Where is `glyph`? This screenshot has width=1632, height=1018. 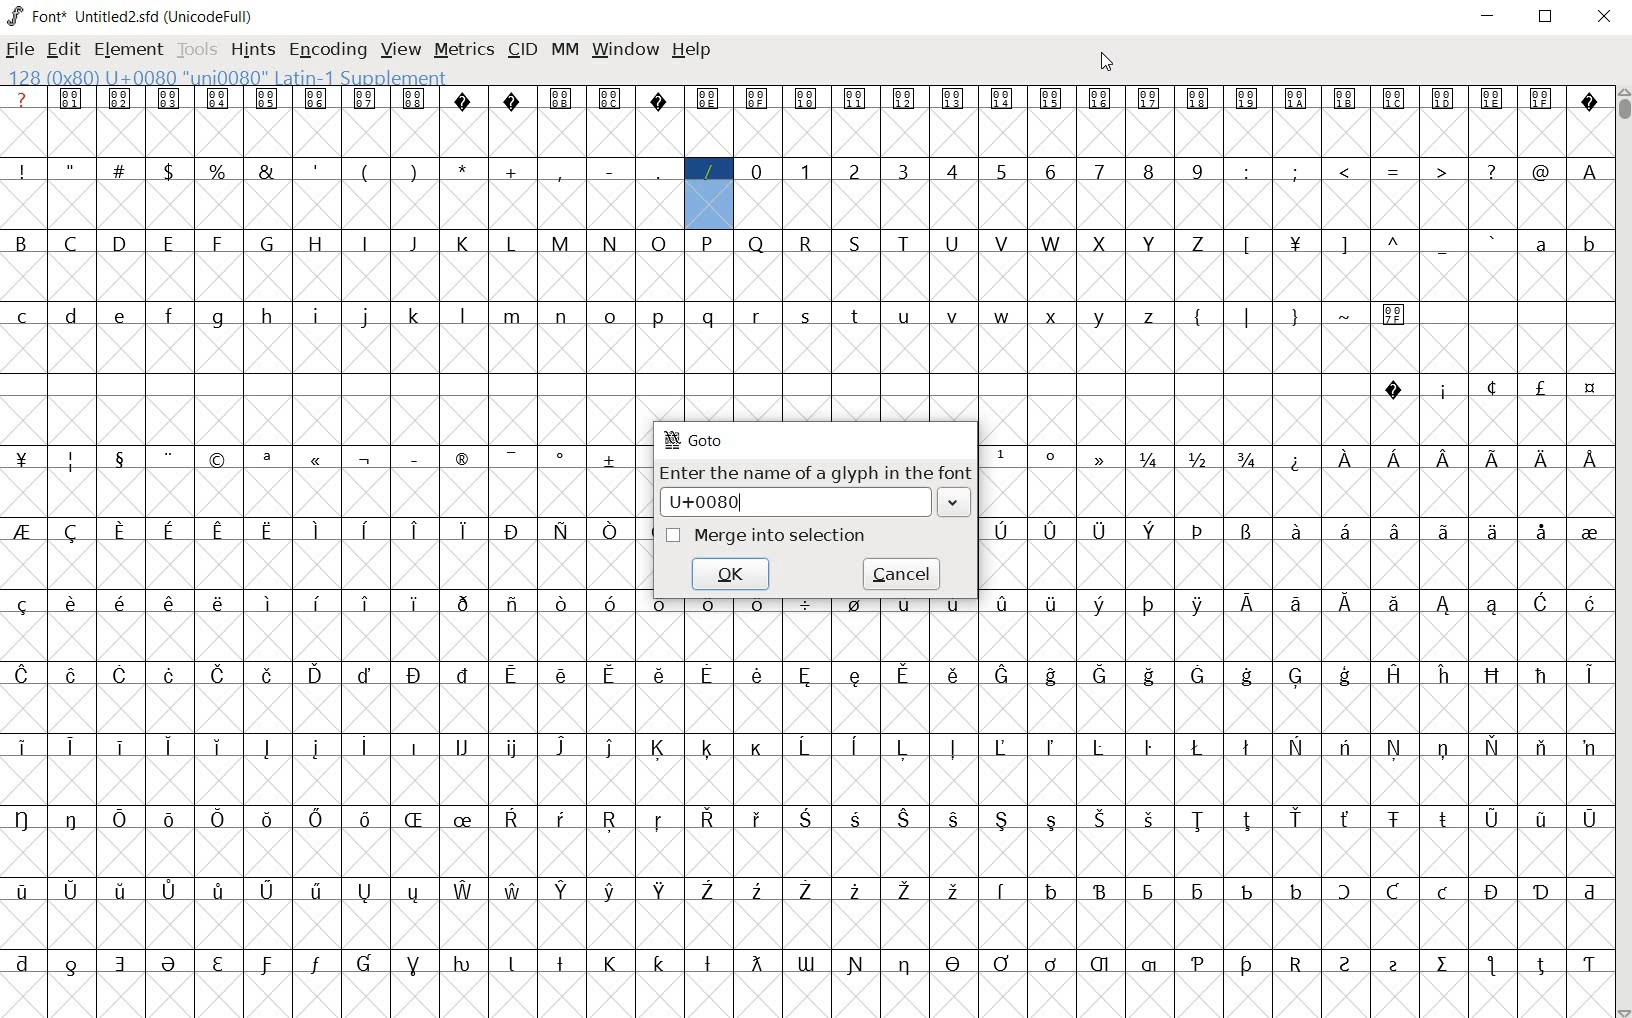
glyph is located at coordinates (512, 172).